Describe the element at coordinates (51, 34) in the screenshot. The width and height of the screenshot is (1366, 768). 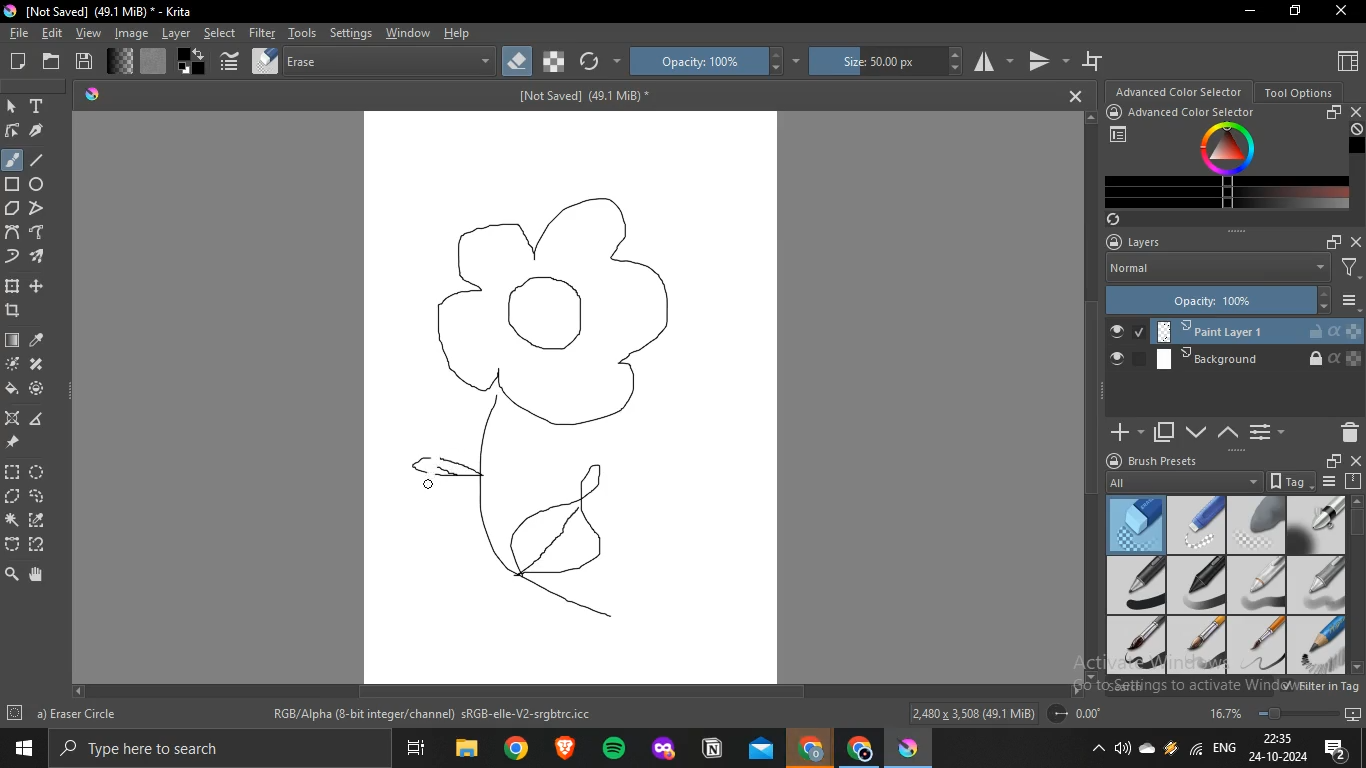
I see `edit` at that location.